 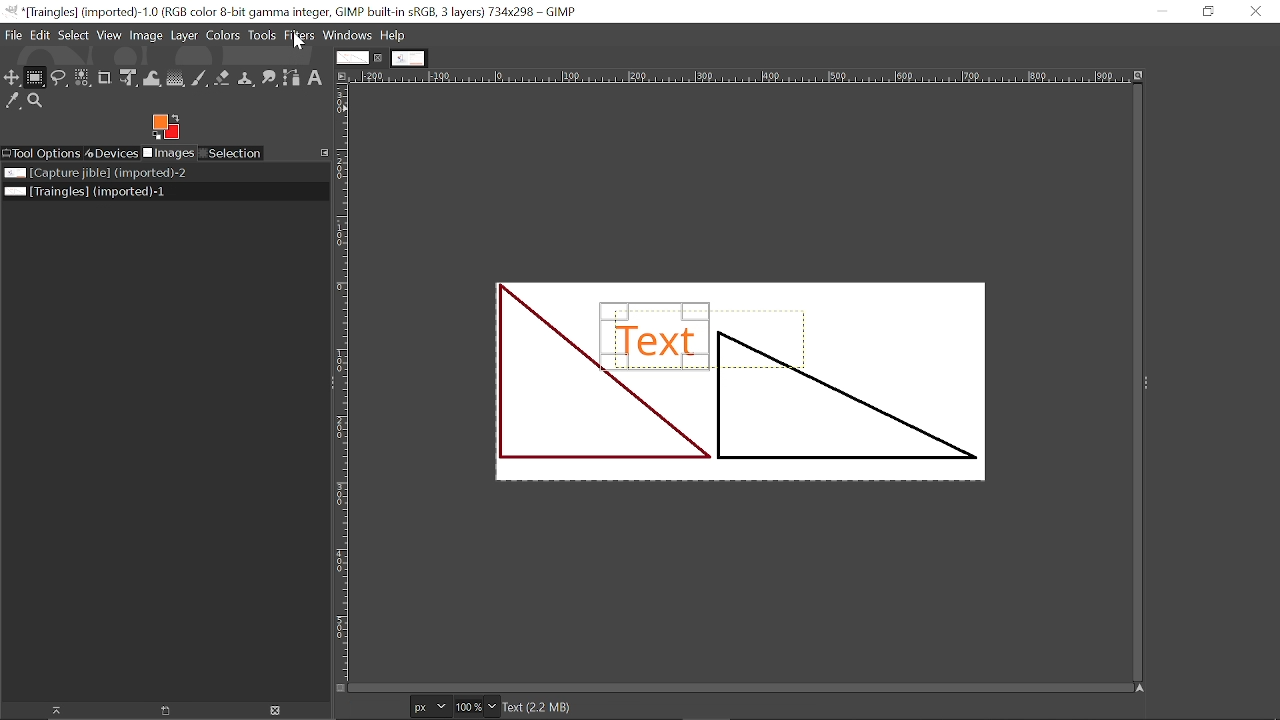 What do you see at coordinates (740, 77) in the screenshot?
I see `Horizonta label` at bounding box center [740, 77].